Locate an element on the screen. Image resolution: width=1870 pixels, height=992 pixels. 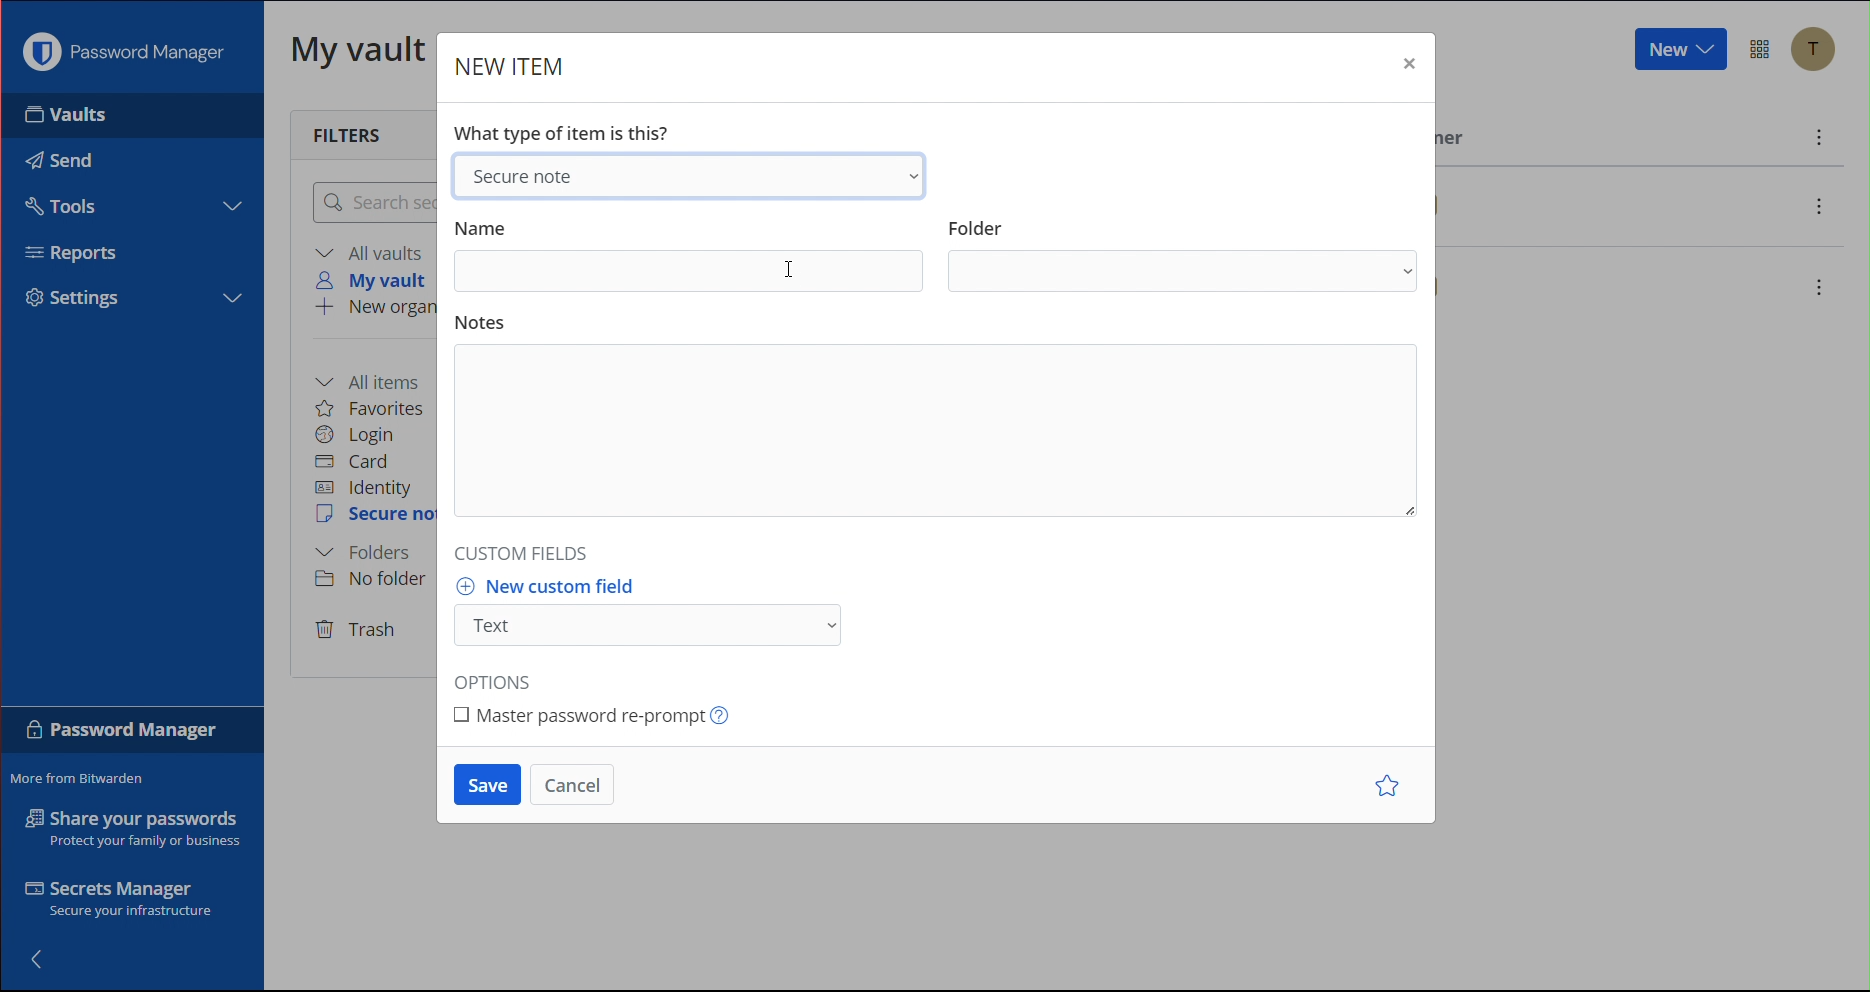
Card is located at coordinates (363, 461).